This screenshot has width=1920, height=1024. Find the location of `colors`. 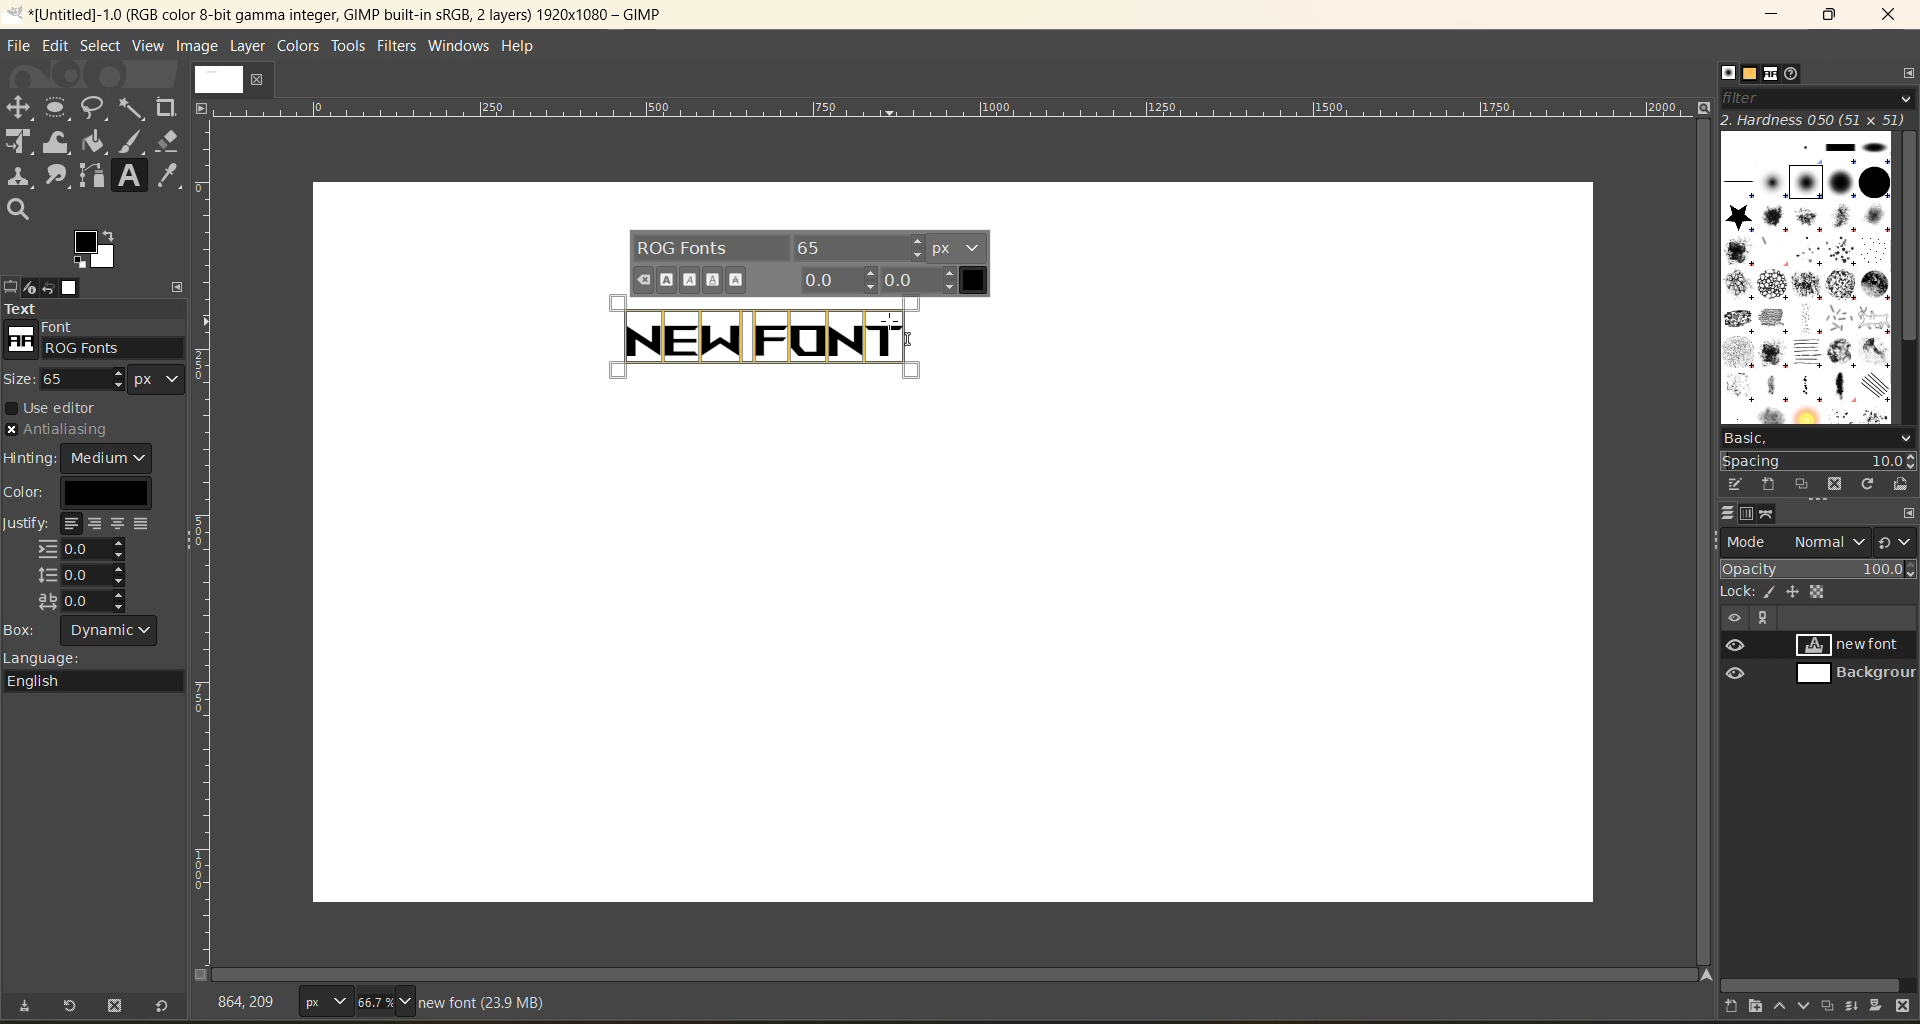

colors is located at coordinates (295, 46).